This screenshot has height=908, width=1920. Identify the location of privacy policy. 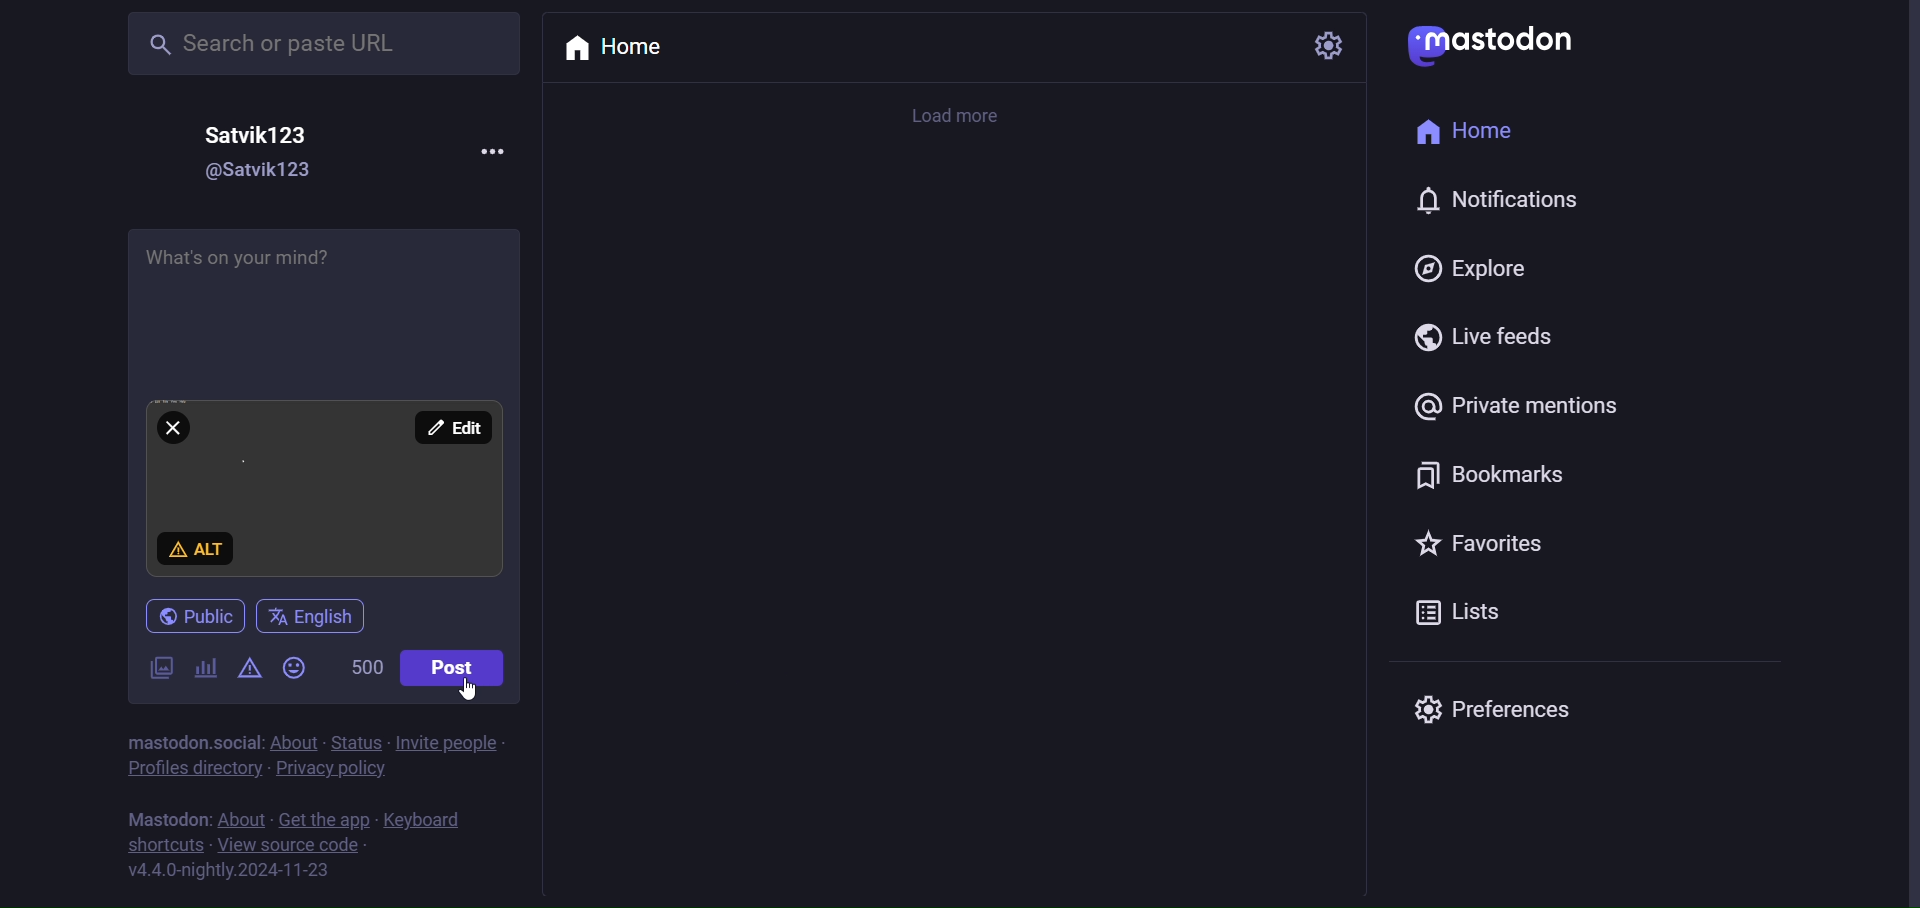
(329, 770).